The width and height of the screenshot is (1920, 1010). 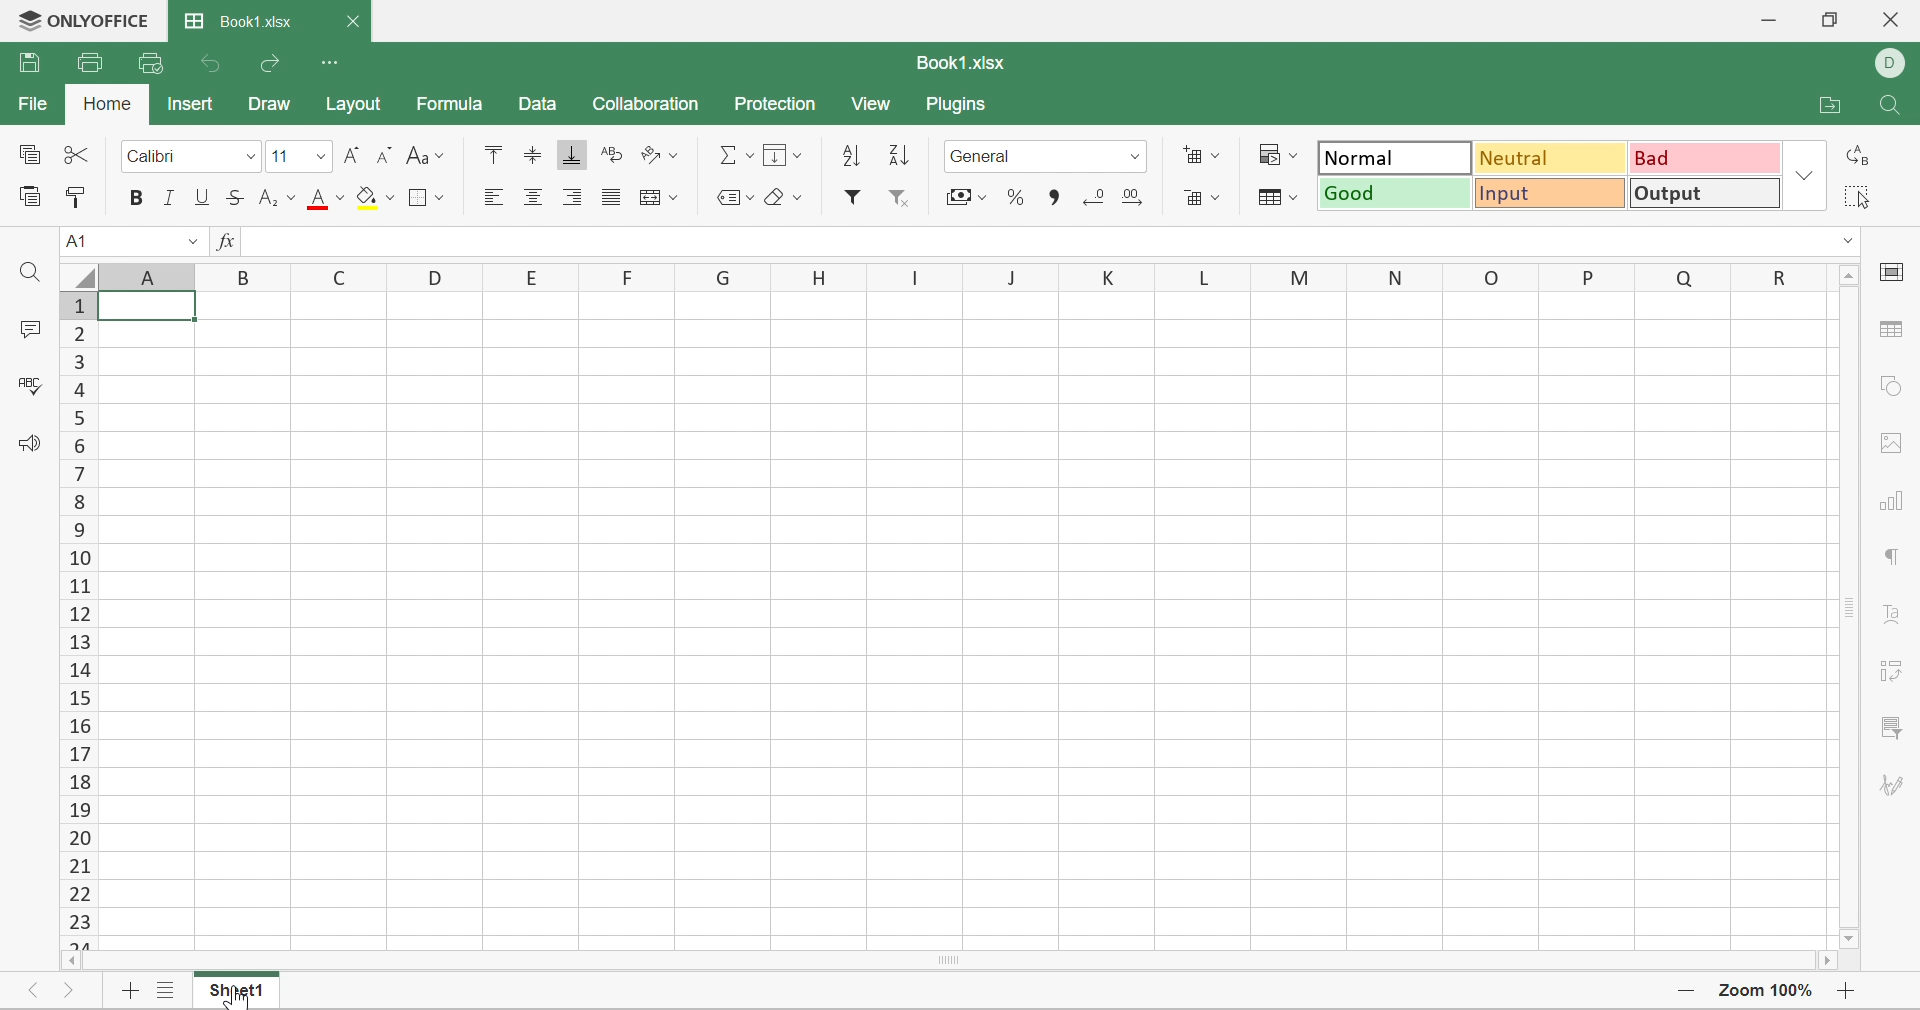 What do you see at coordinates (239, 997) in the screenshot?
I see `Sheet1` at bounding box center [239, 997].